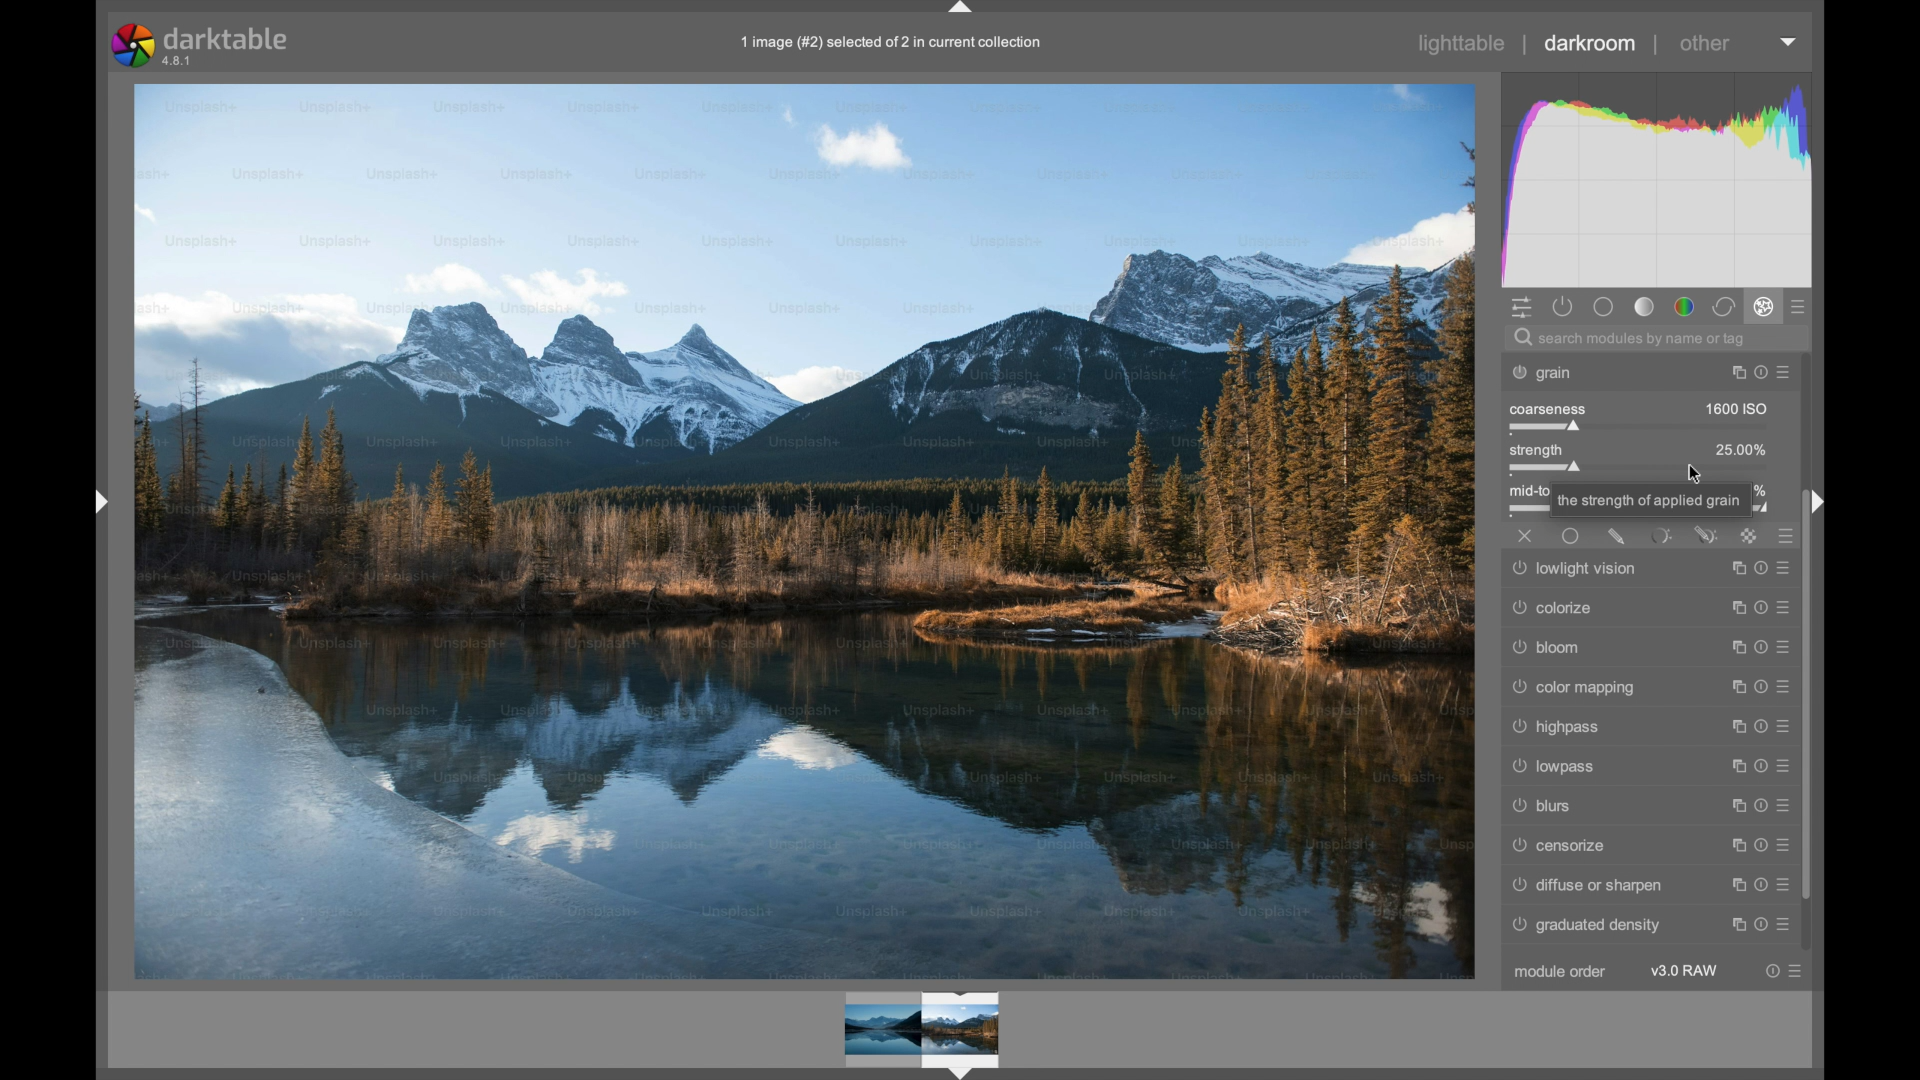 The image size is (1920, 1080). Describe the element at coordinates (1761, 768) in the screenshot. I see `reset parameters` at that location.